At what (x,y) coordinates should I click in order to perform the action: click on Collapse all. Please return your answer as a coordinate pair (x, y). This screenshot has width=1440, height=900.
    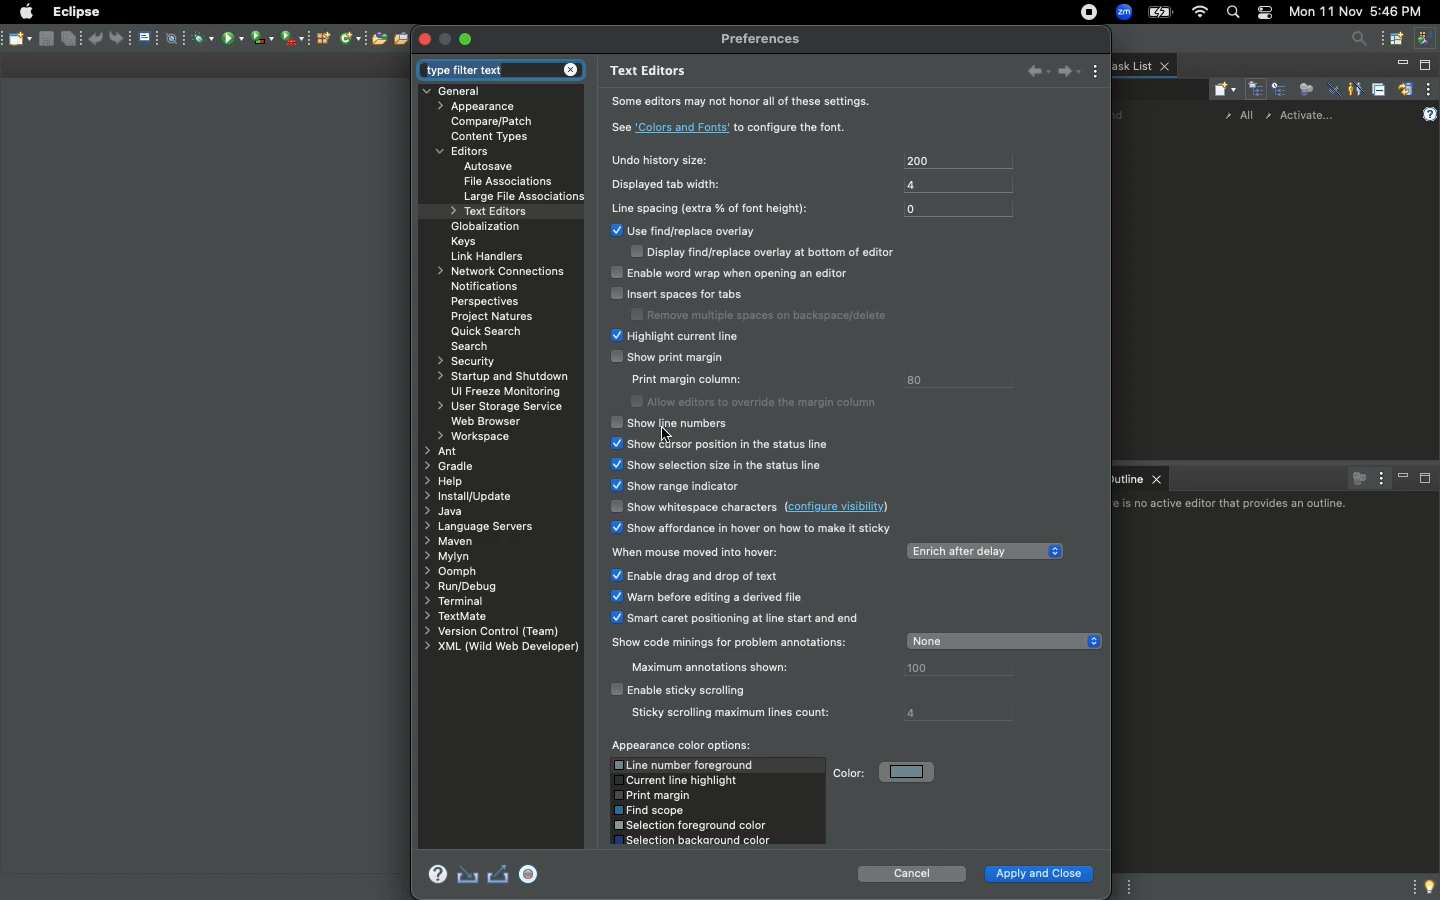
    Looking at the image, I should click on (1379, 89).